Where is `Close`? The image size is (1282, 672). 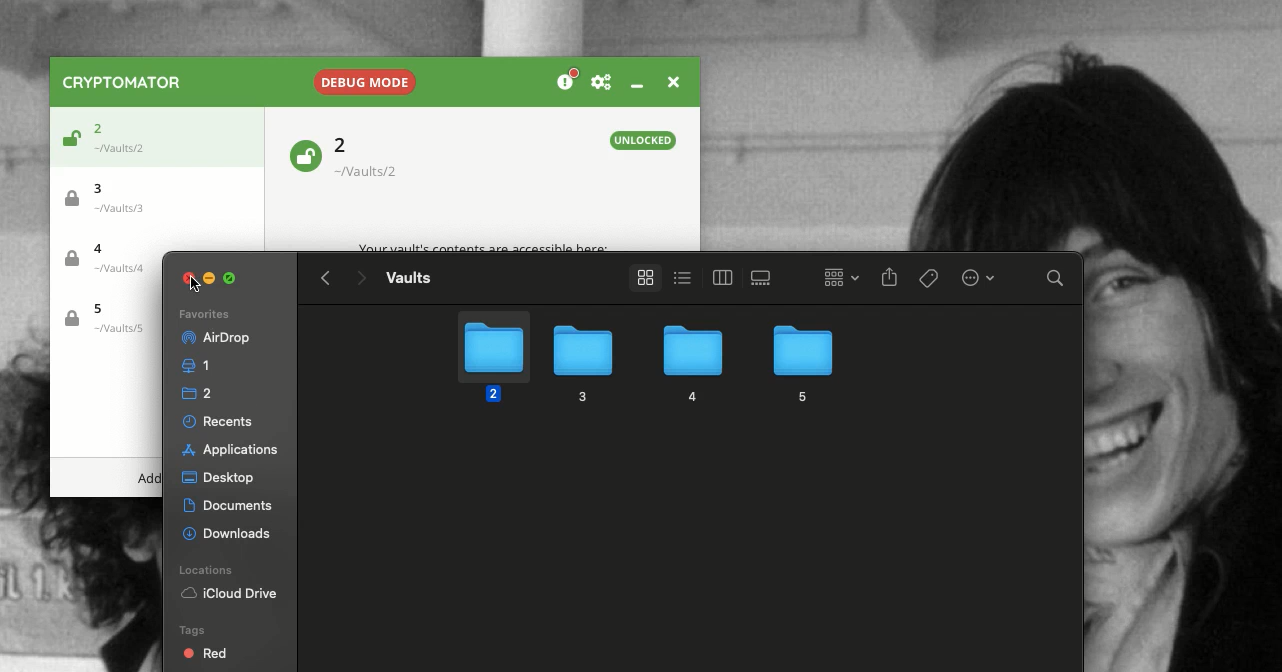 Close is located at coordinates (671, 80).